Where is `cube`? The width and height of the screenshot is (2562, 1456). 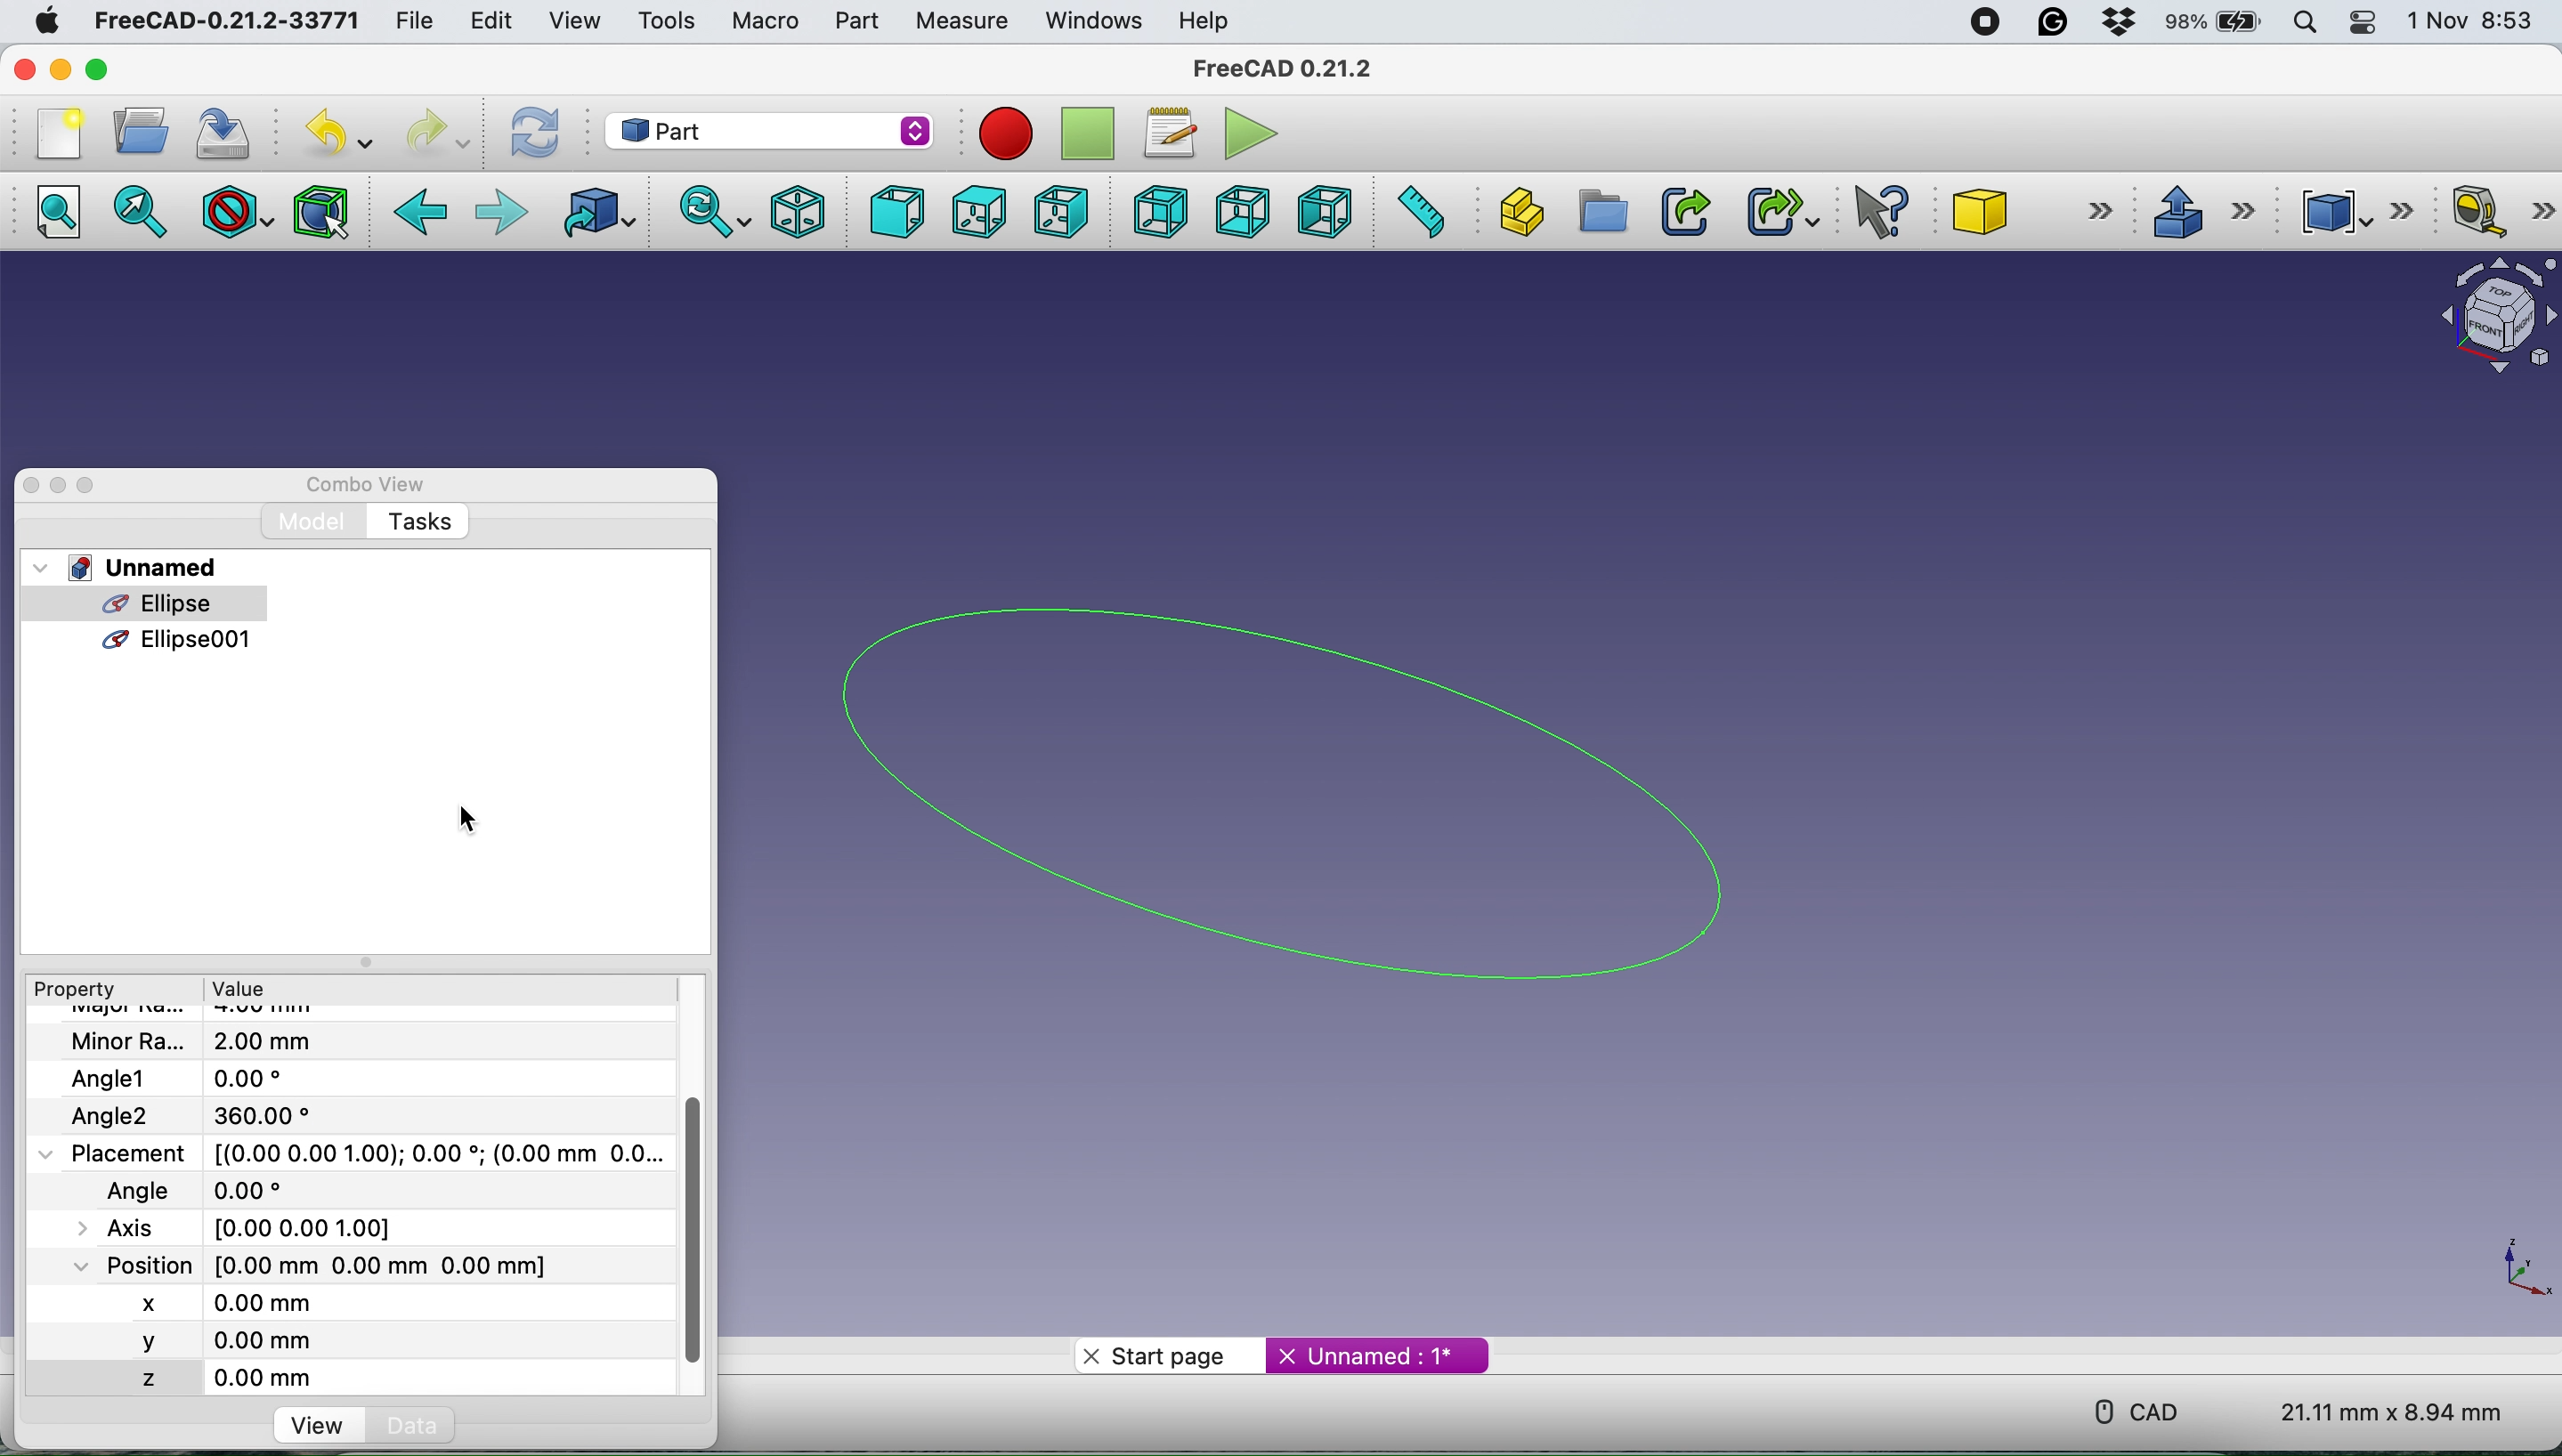 cube is located at coordinates (2036, 208).